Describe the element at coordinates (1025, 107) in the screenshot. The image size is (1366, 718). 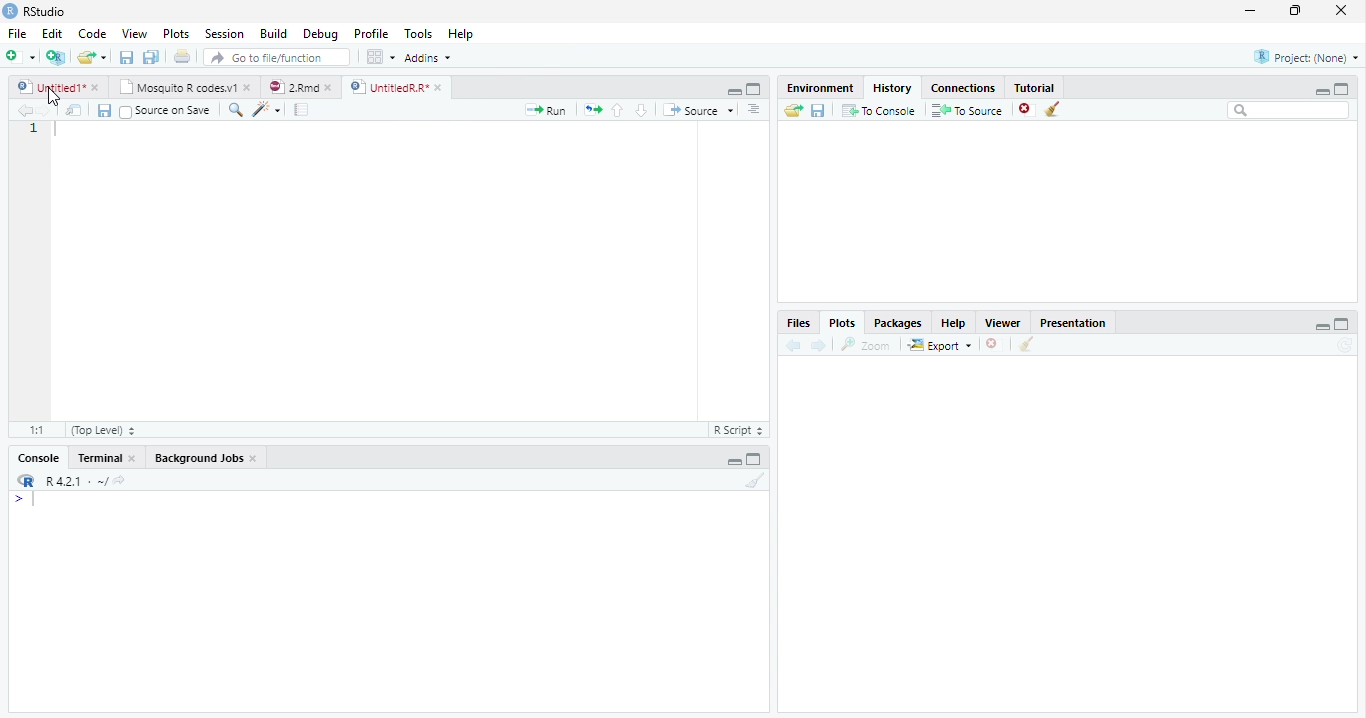
I see `Delete` at that location.